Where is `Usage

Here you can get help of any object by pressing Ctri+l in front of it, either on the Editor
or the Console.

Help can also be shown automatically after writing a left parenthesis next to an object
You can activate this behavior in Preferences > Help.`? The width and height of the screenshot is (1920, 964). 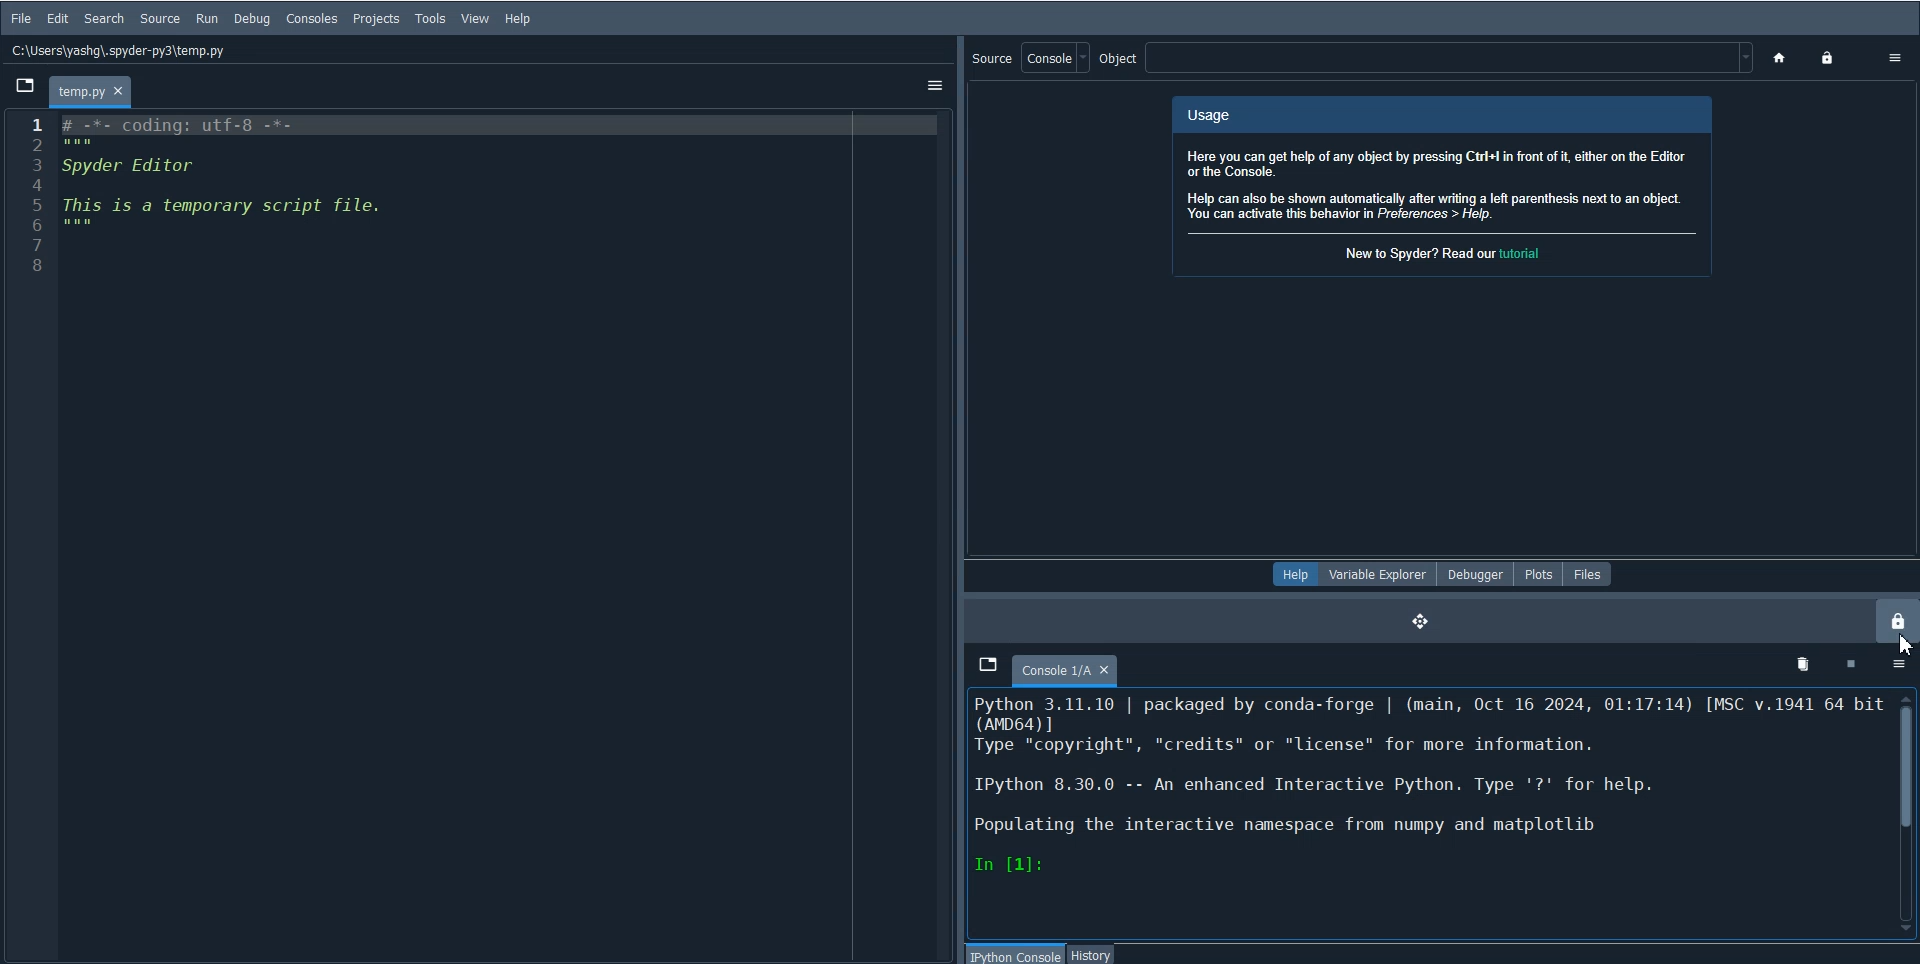 Usage

Here you can get help of any object by pressing Ctri+l in front of it, either on the Editor
or the Console.

Help can also be shown automatically after writing a left parenthesis next to an object
You can activate this behavior in Preferences > Help. is located at coordinates (1442, 164).